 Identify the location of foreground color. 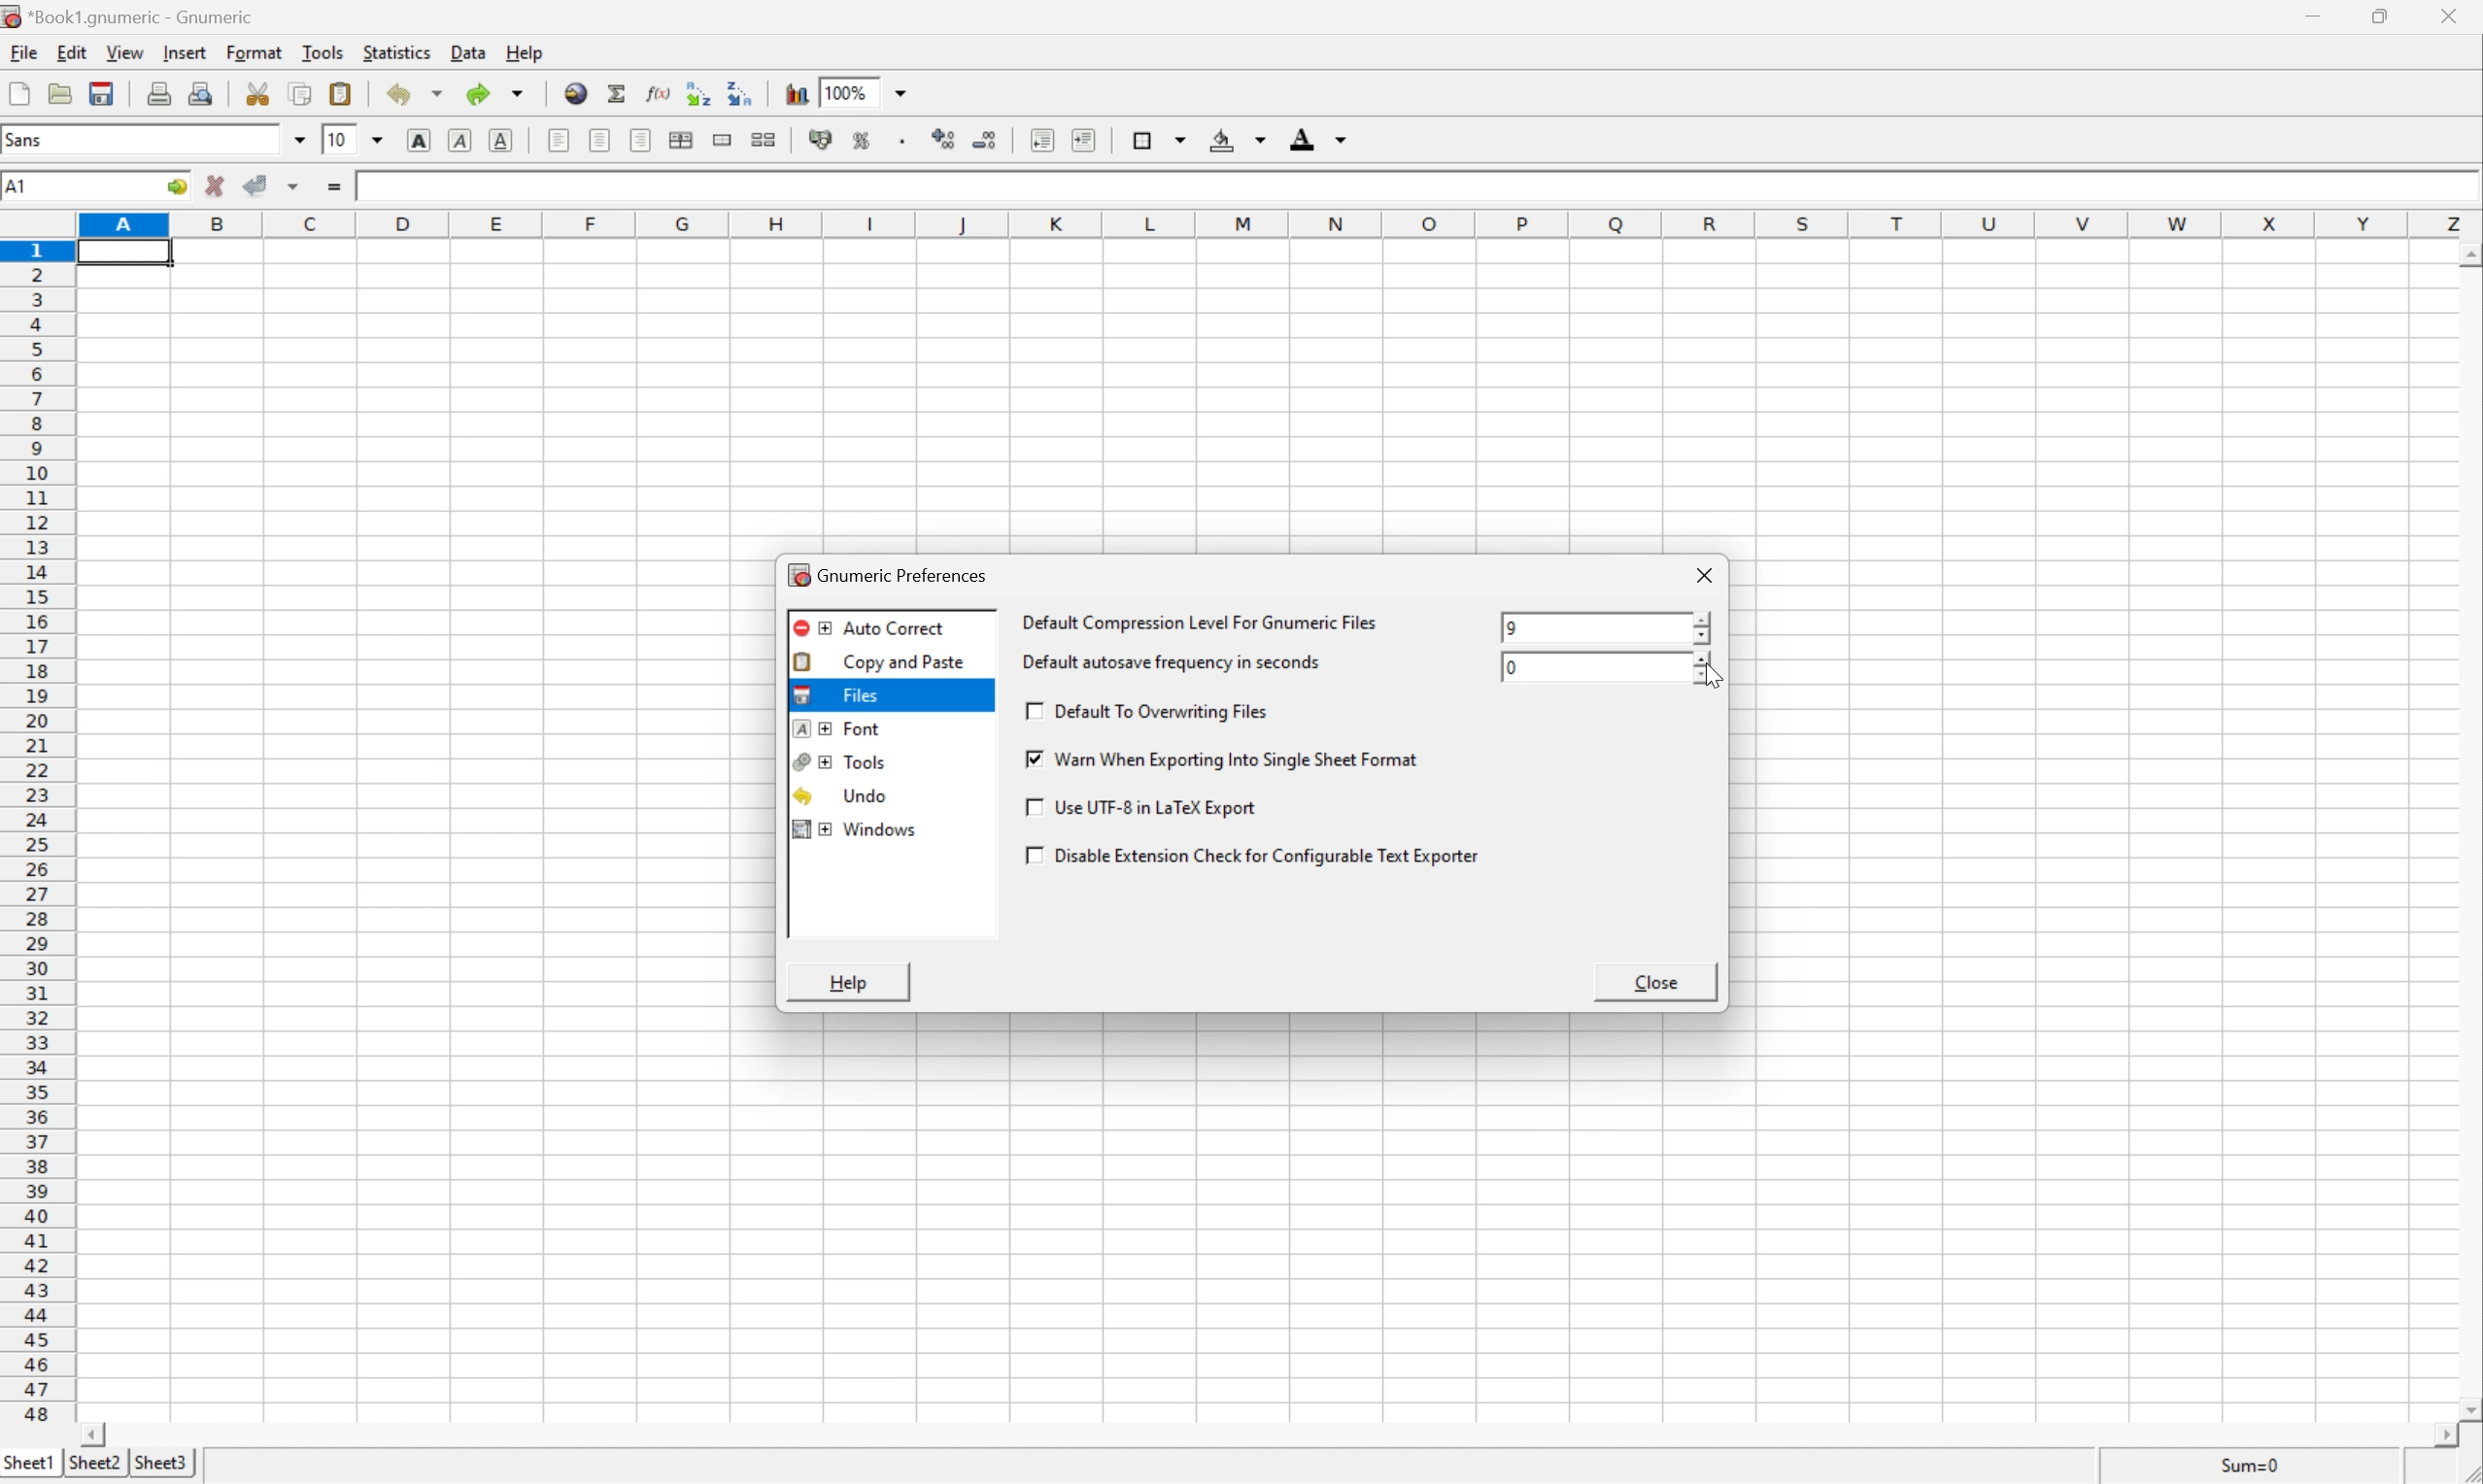
(1318, 137).